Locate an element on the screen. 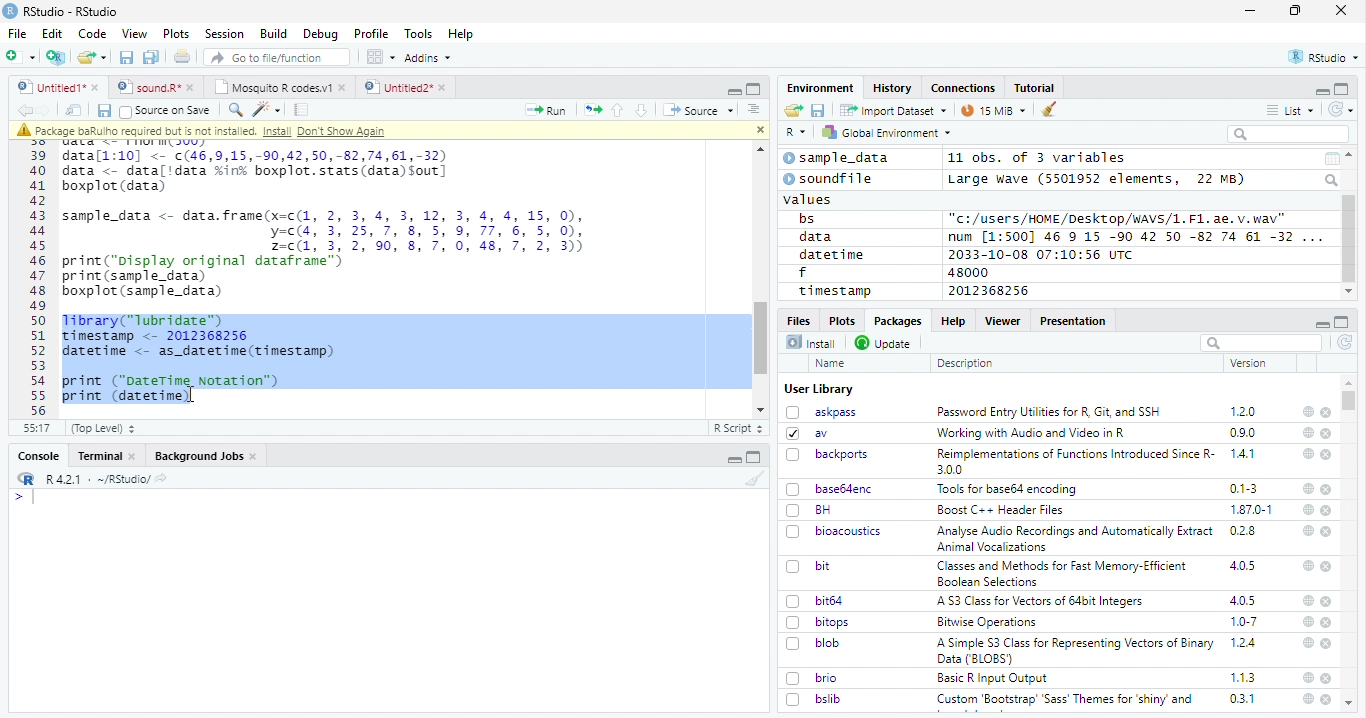 Image resolution: width=1366 pixels, height=718 pixels. package baRulho required but is not installed. Intall Don't show again. is located at coordinates (207, 131).